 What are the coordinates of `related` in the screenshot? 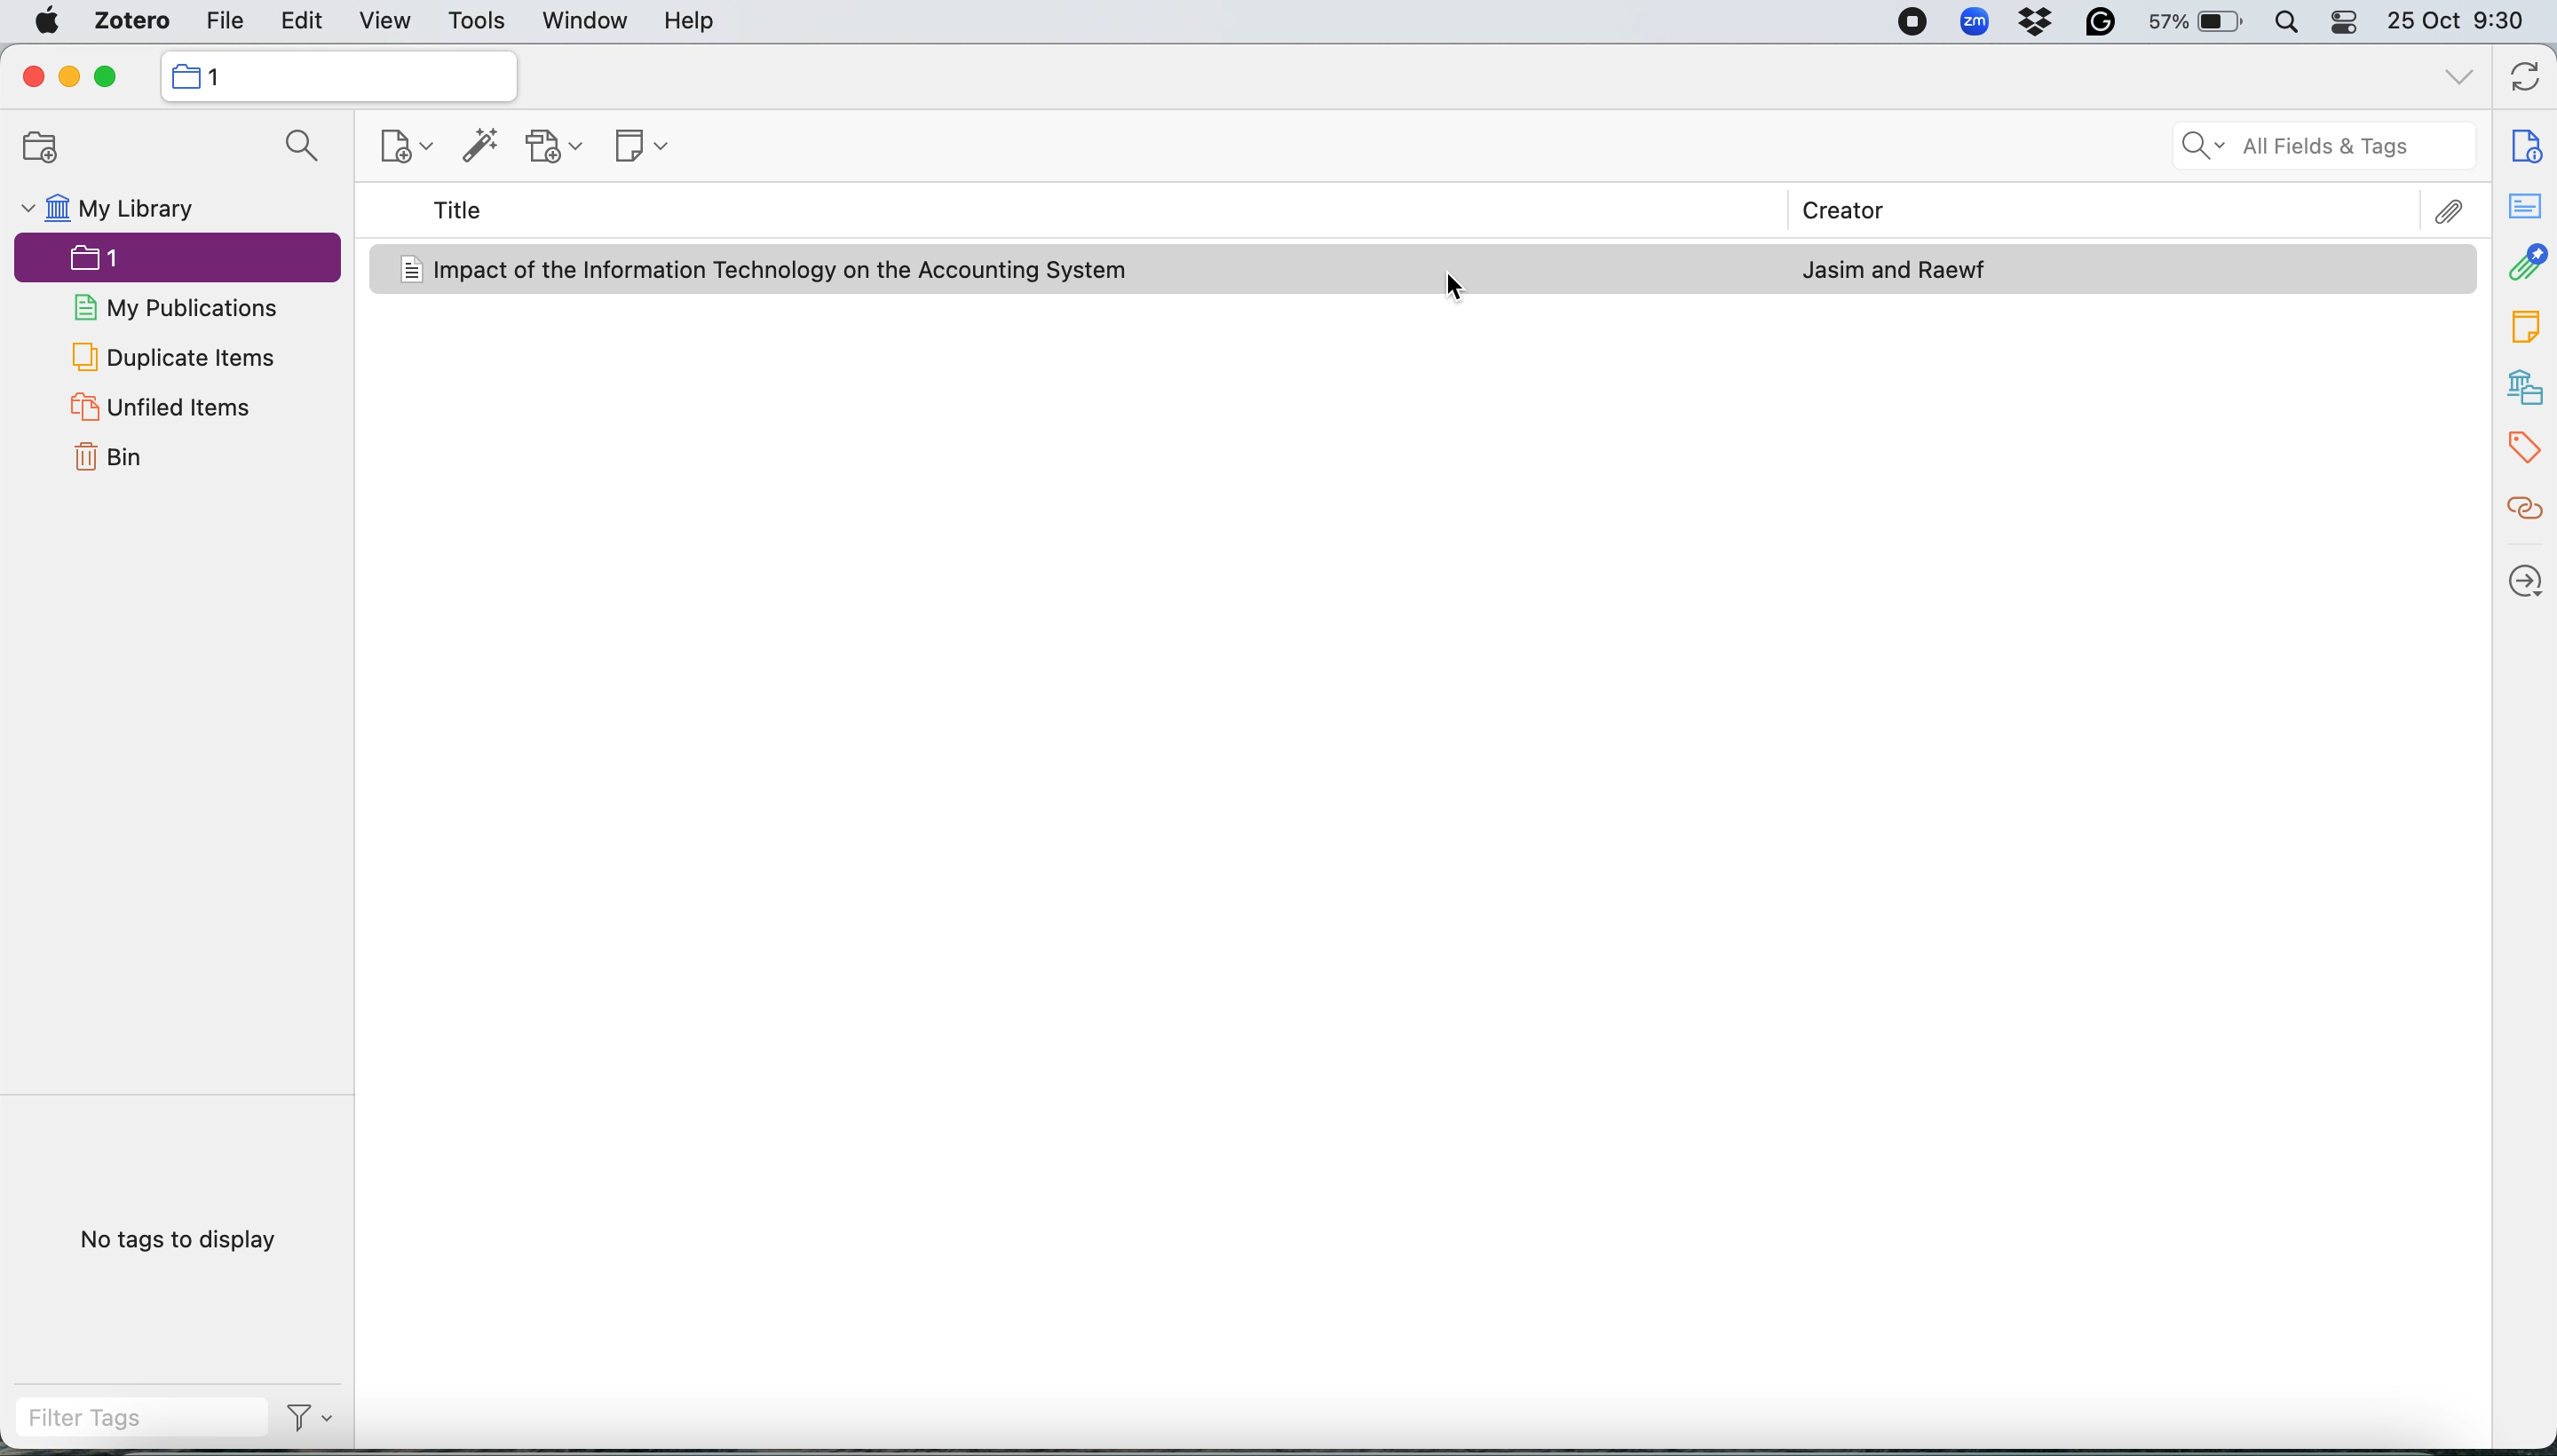 It's located at (2523, 516).